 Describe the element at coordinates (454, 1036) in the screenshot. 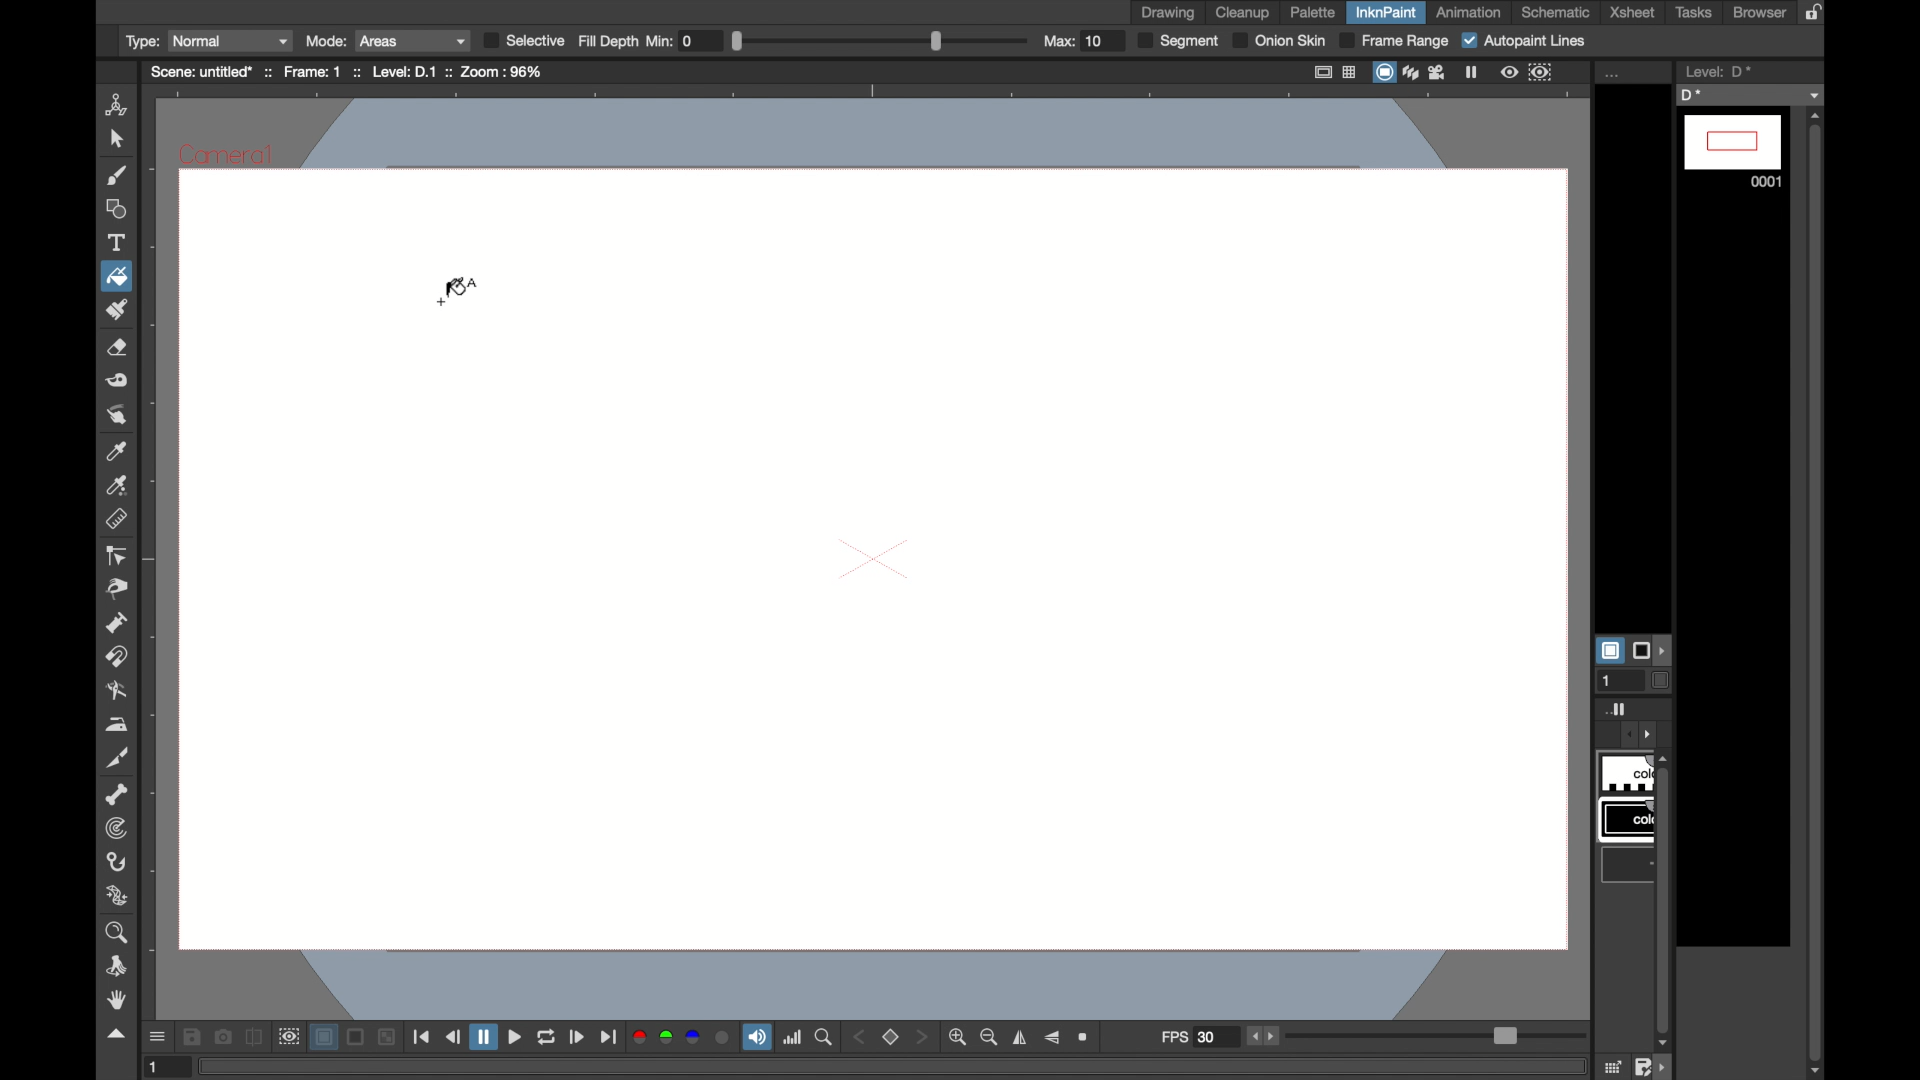

I see `previous frame` at that location.